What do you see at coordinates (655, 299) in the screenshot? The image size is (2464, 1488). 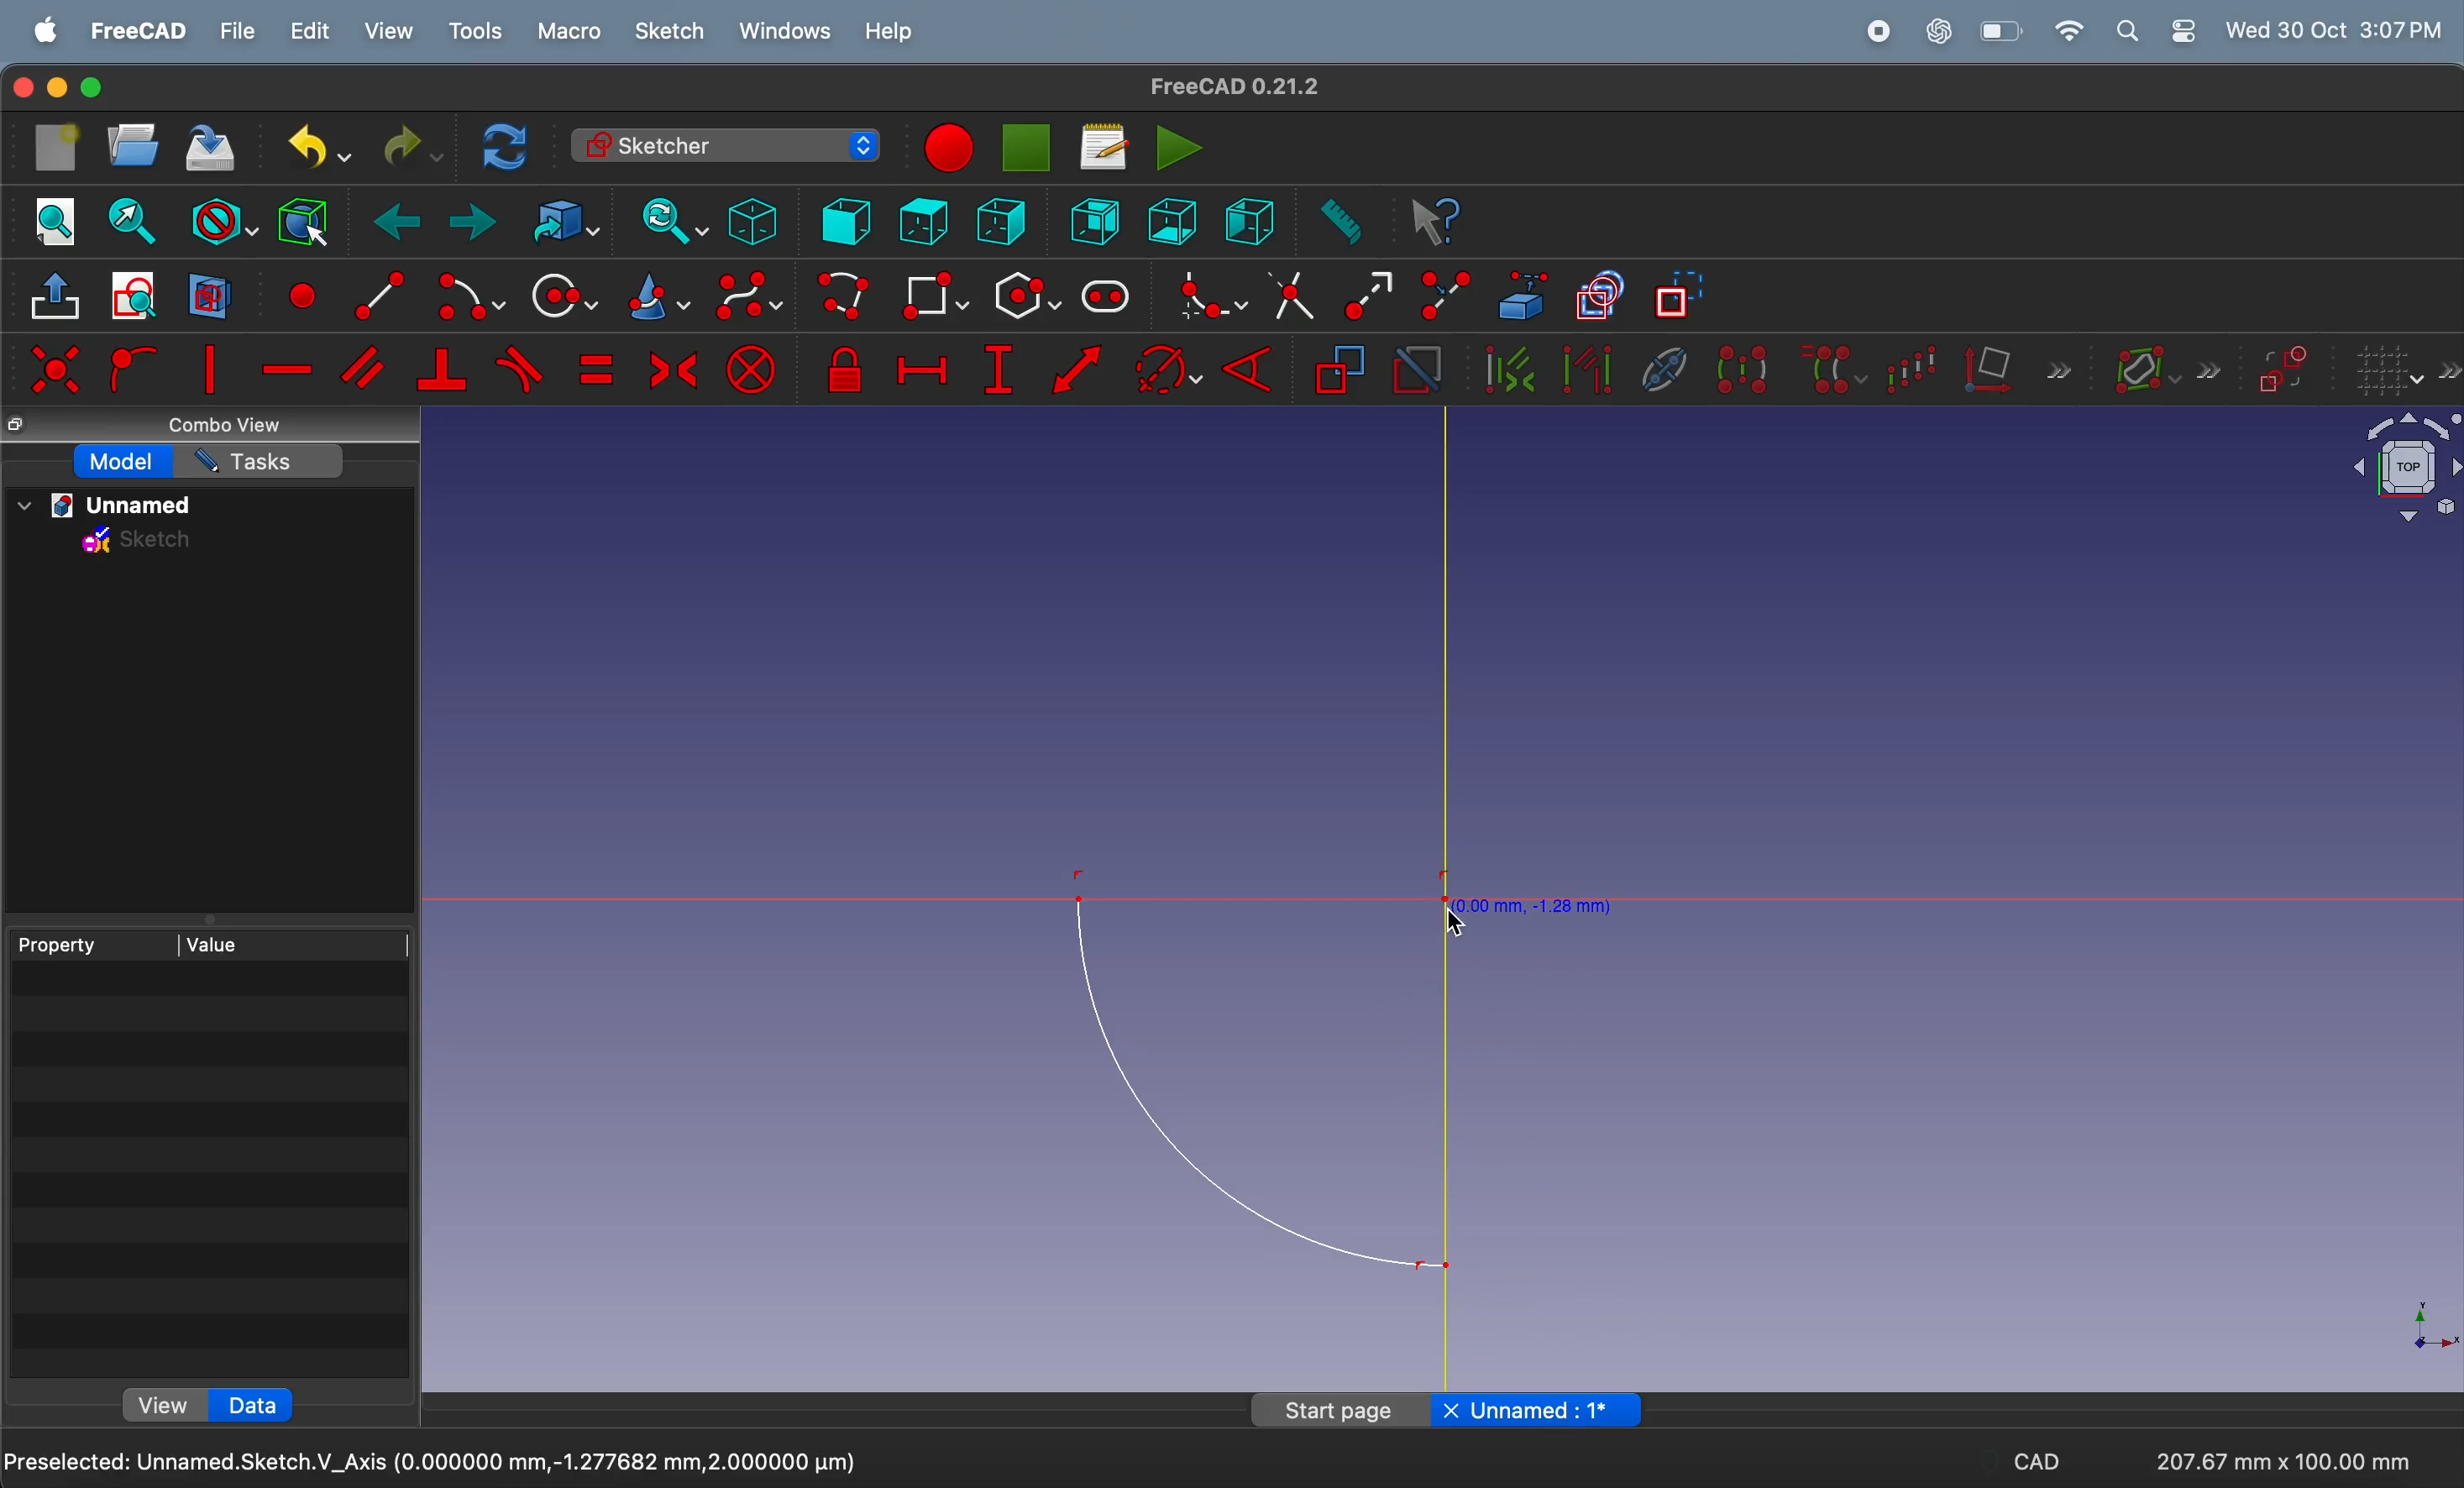 I see `create cone` at bounding box center [655, 299].